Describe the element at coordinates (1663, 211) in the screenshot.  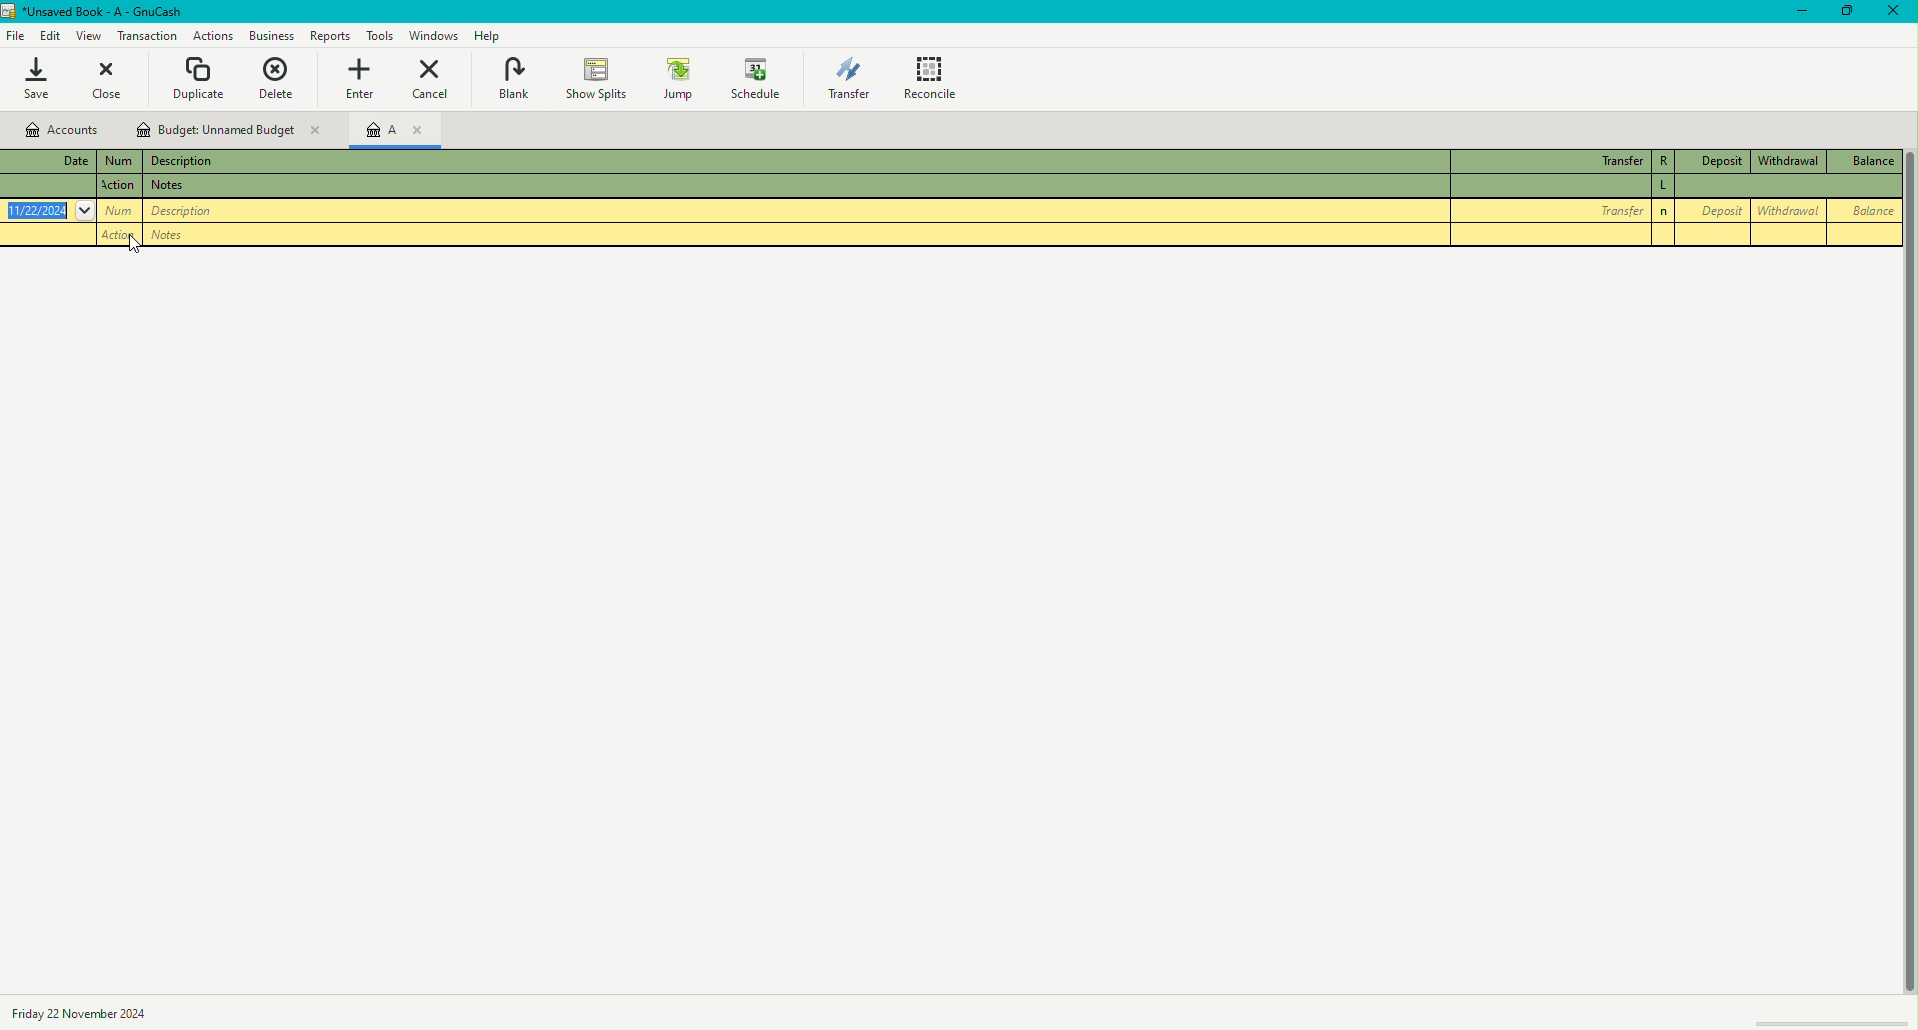
I see `n` at that location.